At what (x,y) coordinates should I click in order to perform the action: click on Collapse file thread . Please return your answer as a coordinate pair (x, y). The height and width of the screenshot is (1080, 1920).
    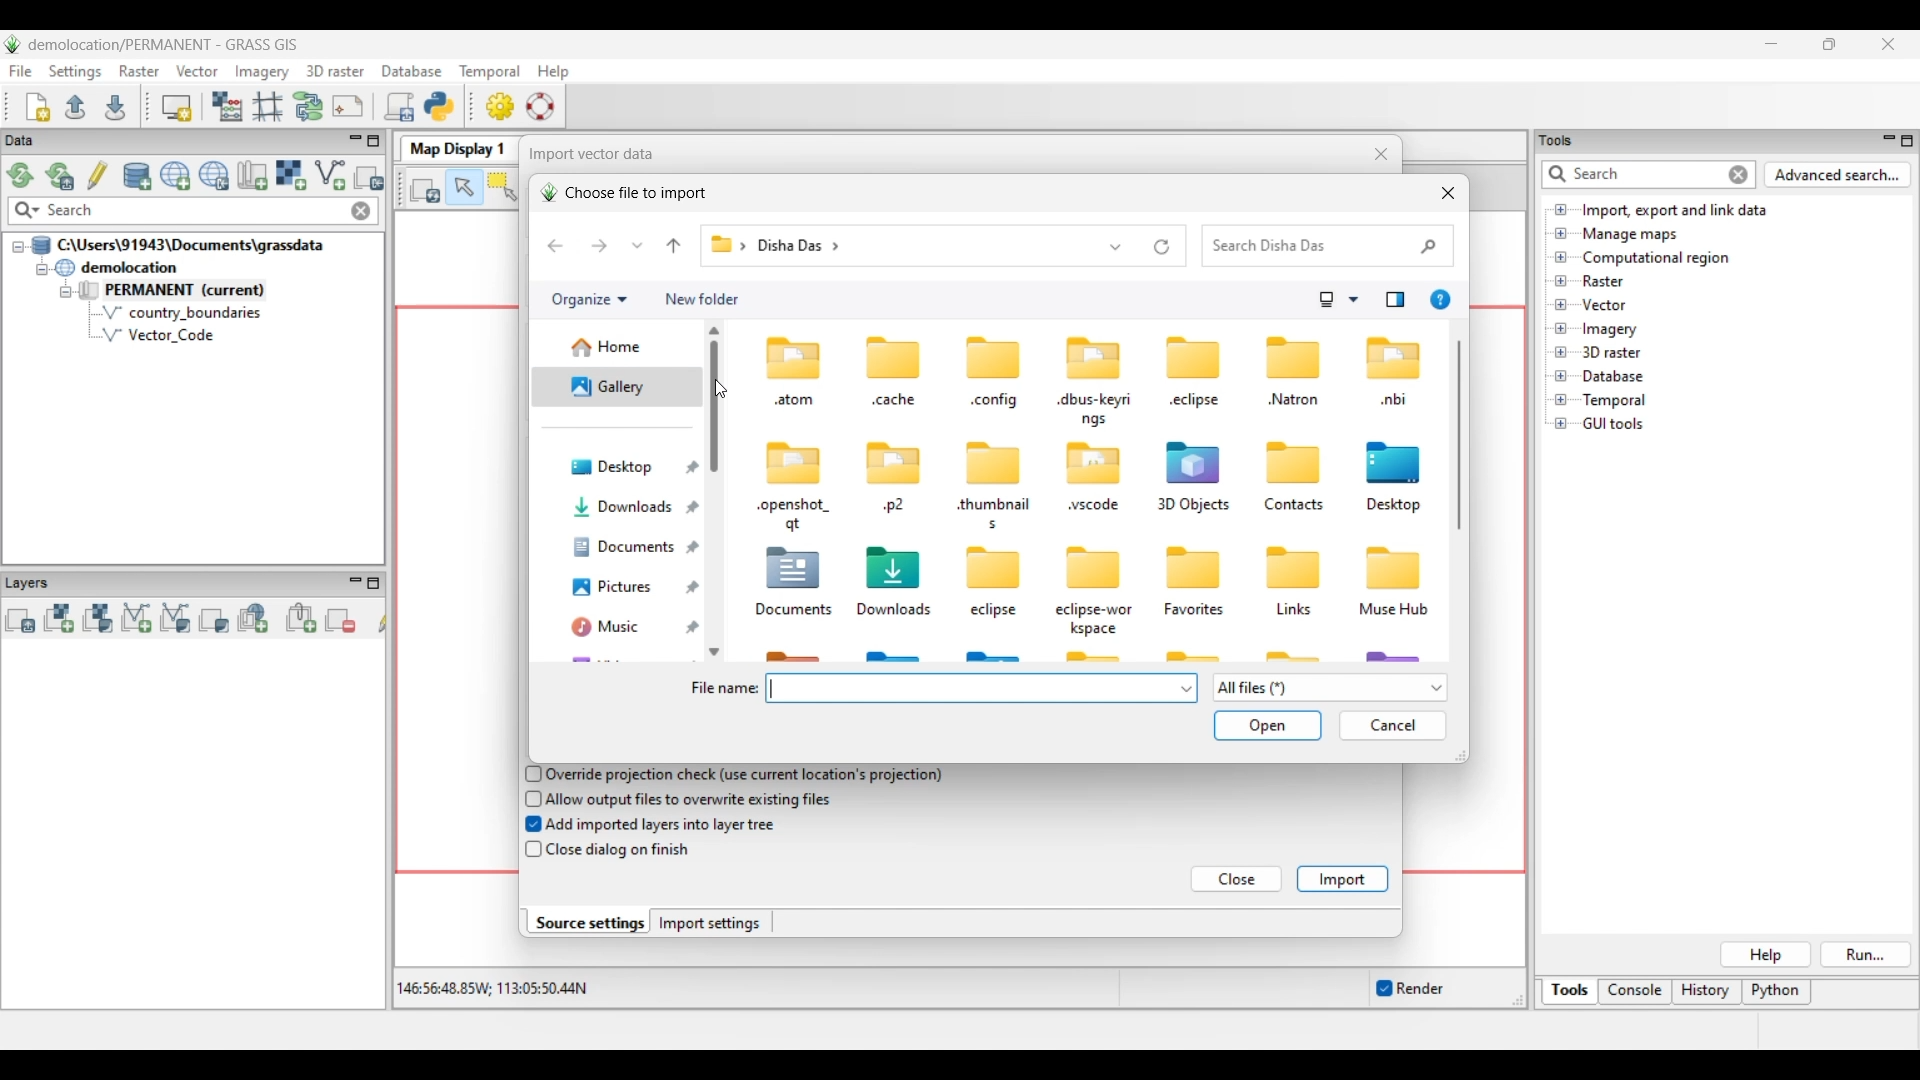
    Looking at the image, I should click on (18, 247).